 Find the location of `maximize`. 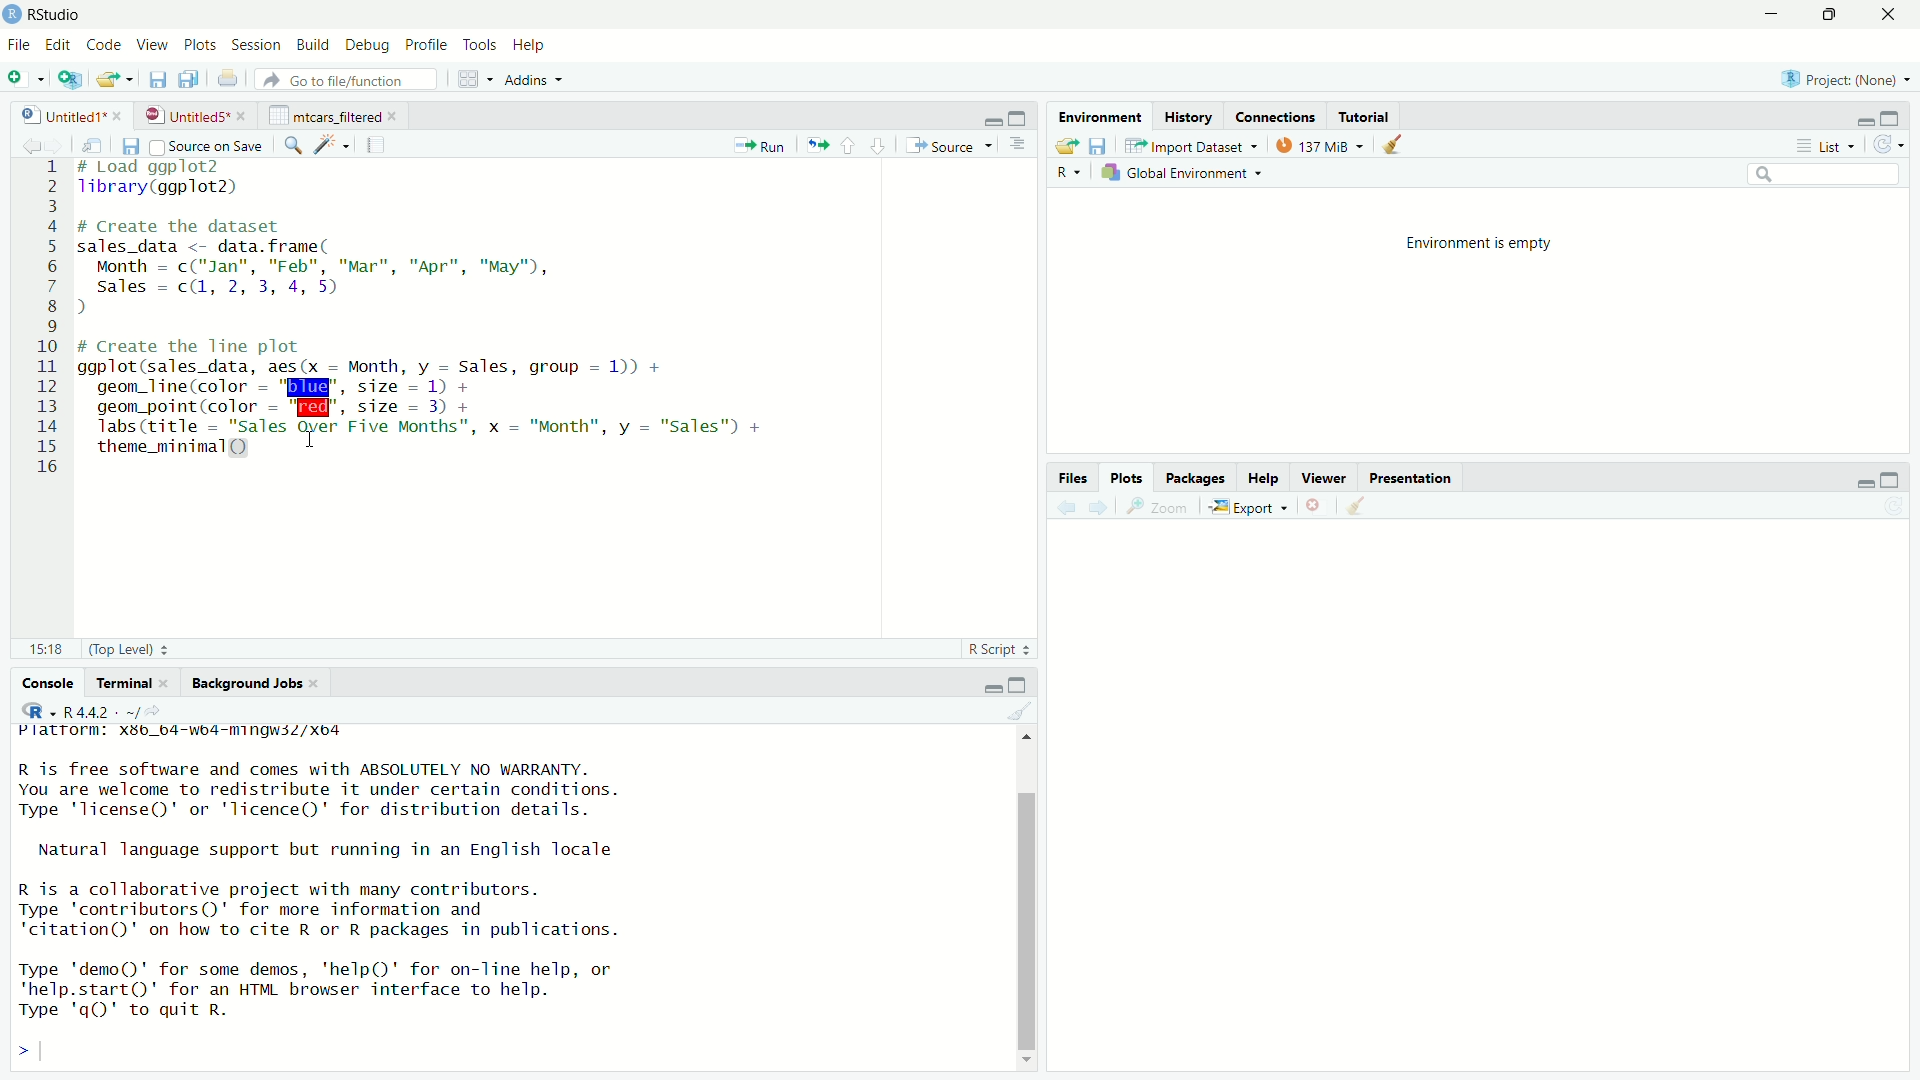

maximize is located at coordinates (1021, 117).